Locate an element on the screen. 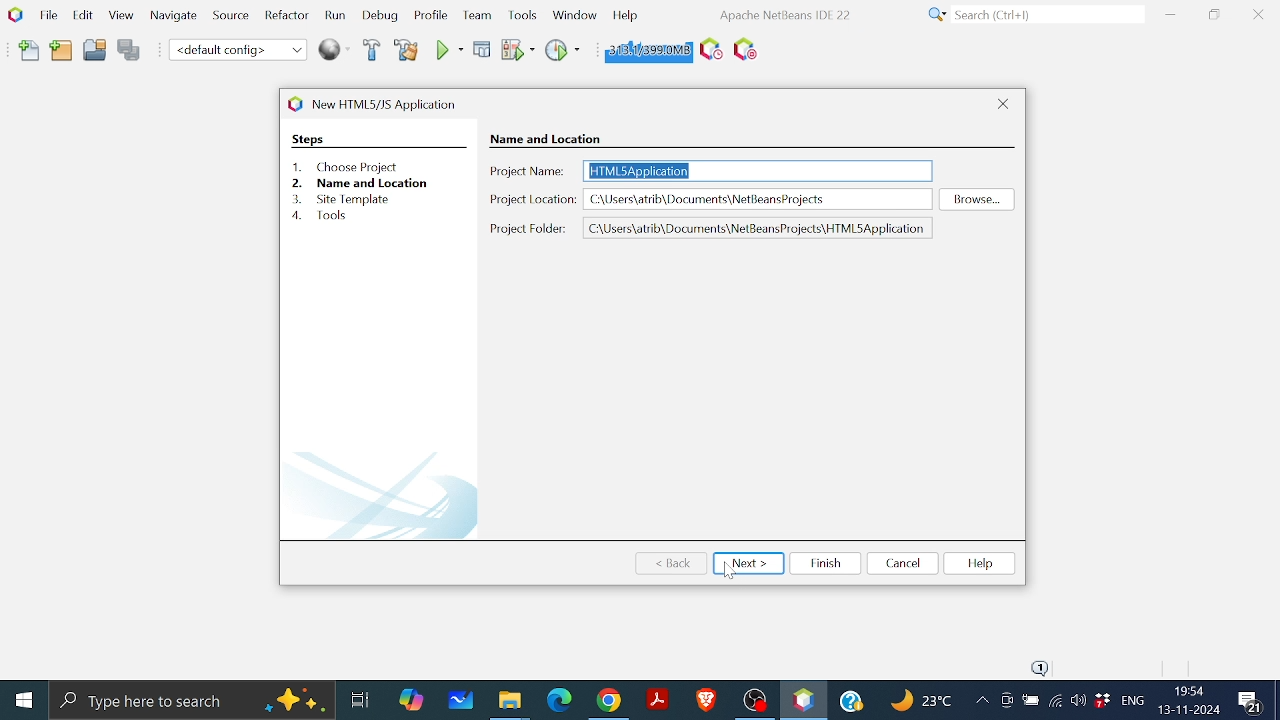 Image resolution: width=1280 pixels, height=720 pixels. Show hidden icons is located at coordinates (981, 702).